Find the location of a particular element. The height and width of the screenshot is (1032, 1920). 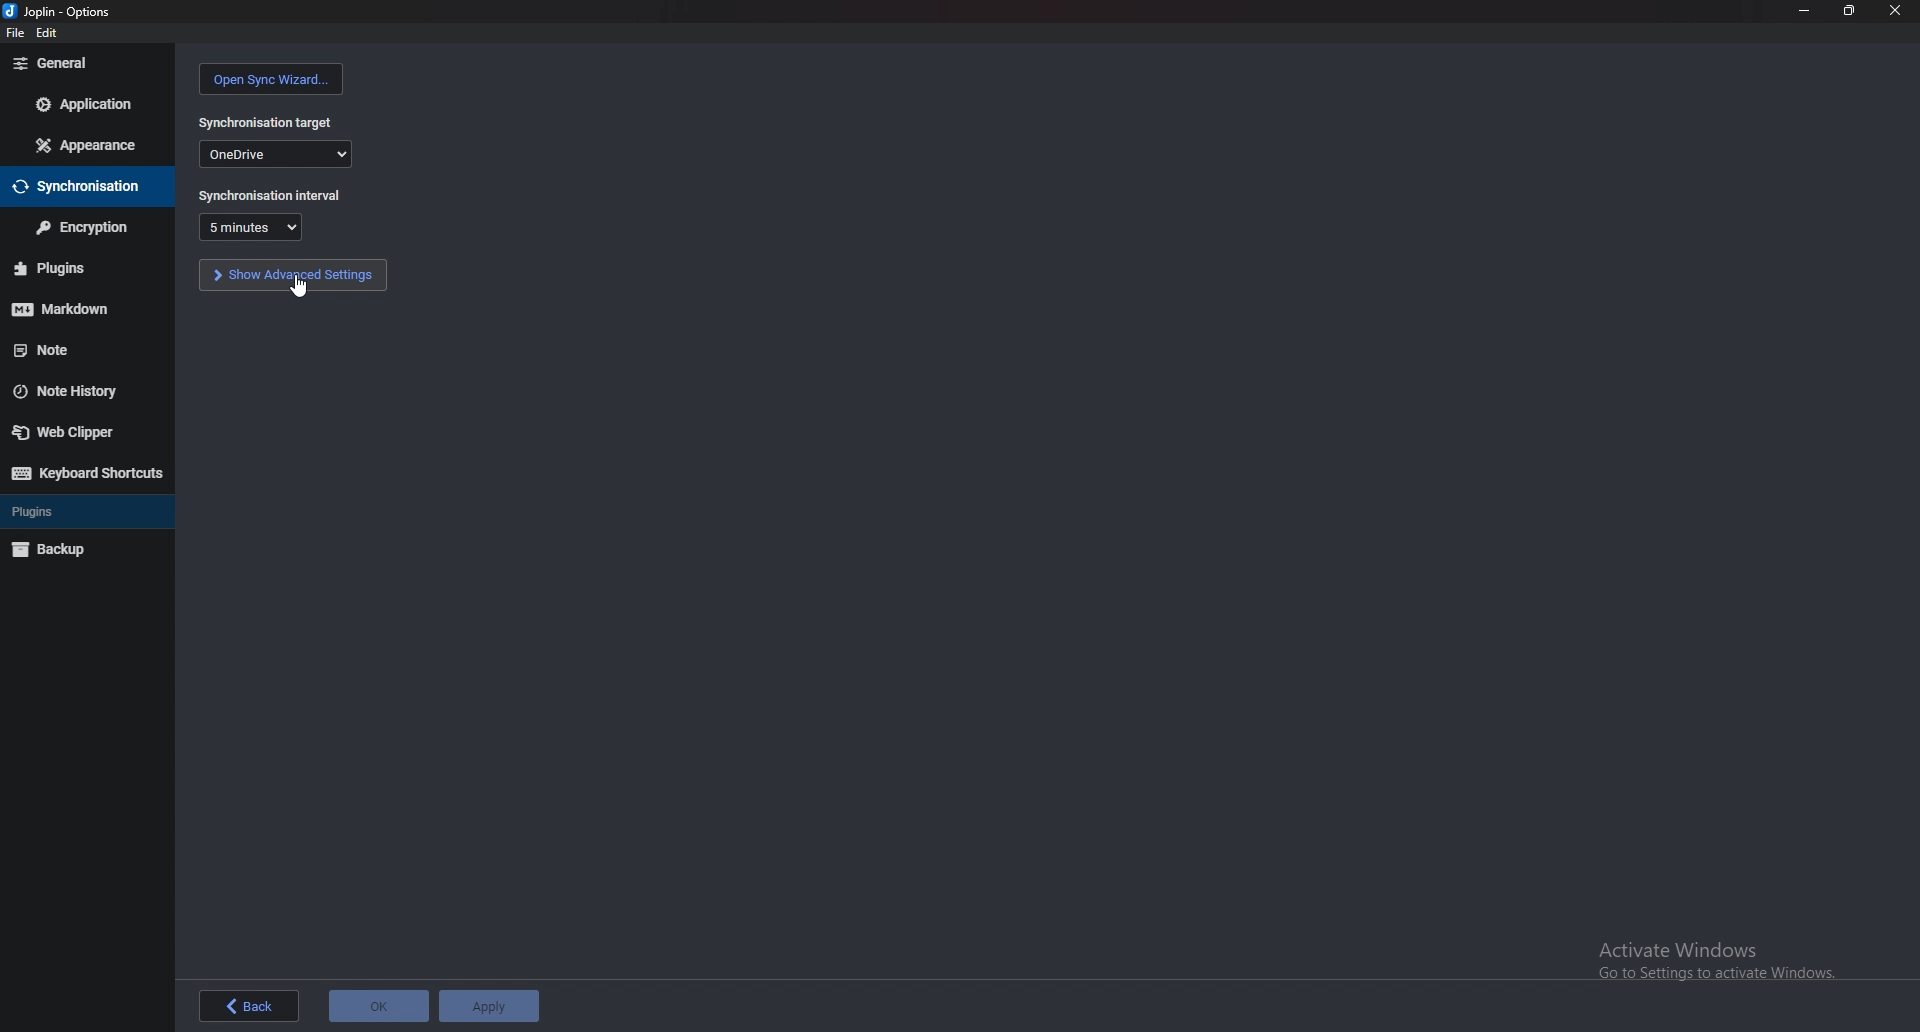

application is located at coordinates (91, 102).